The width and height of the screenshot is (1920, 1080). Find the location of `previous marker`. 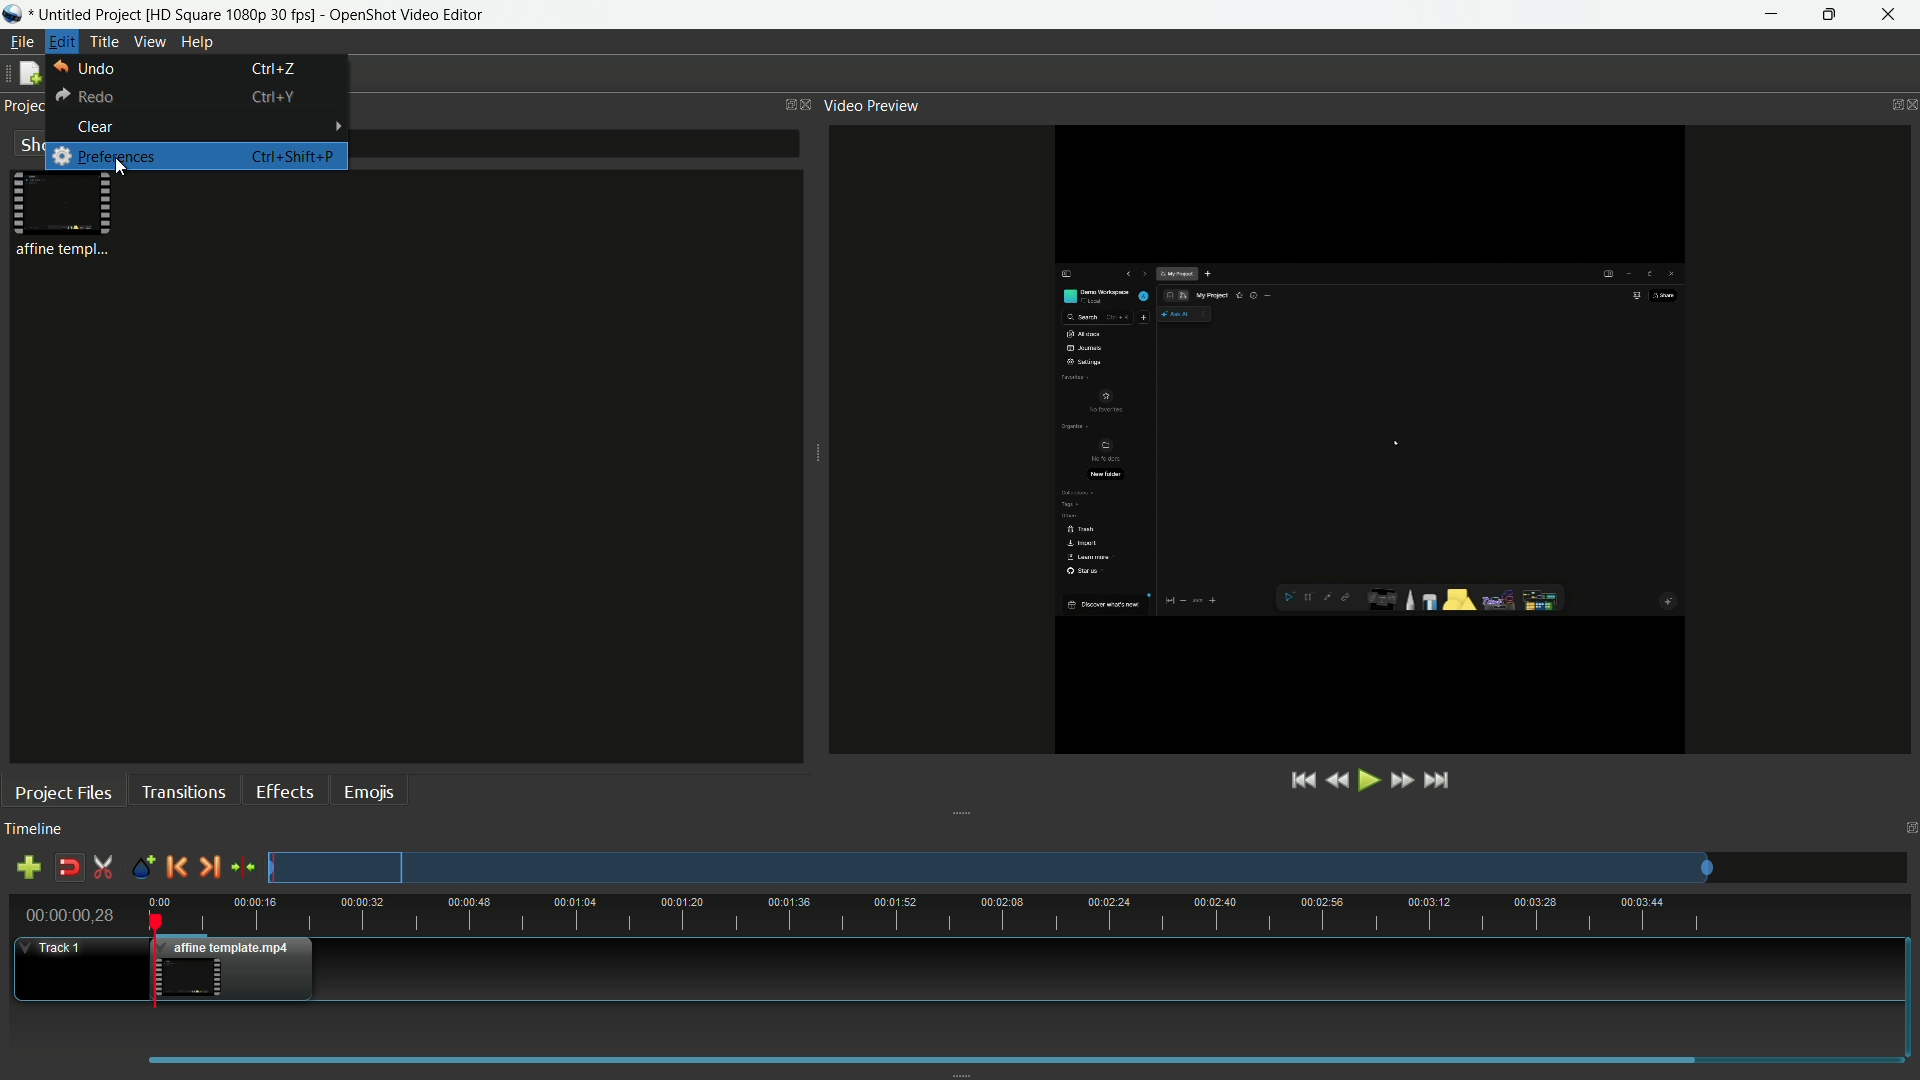

previous marker is located at coordinates (175, 866).